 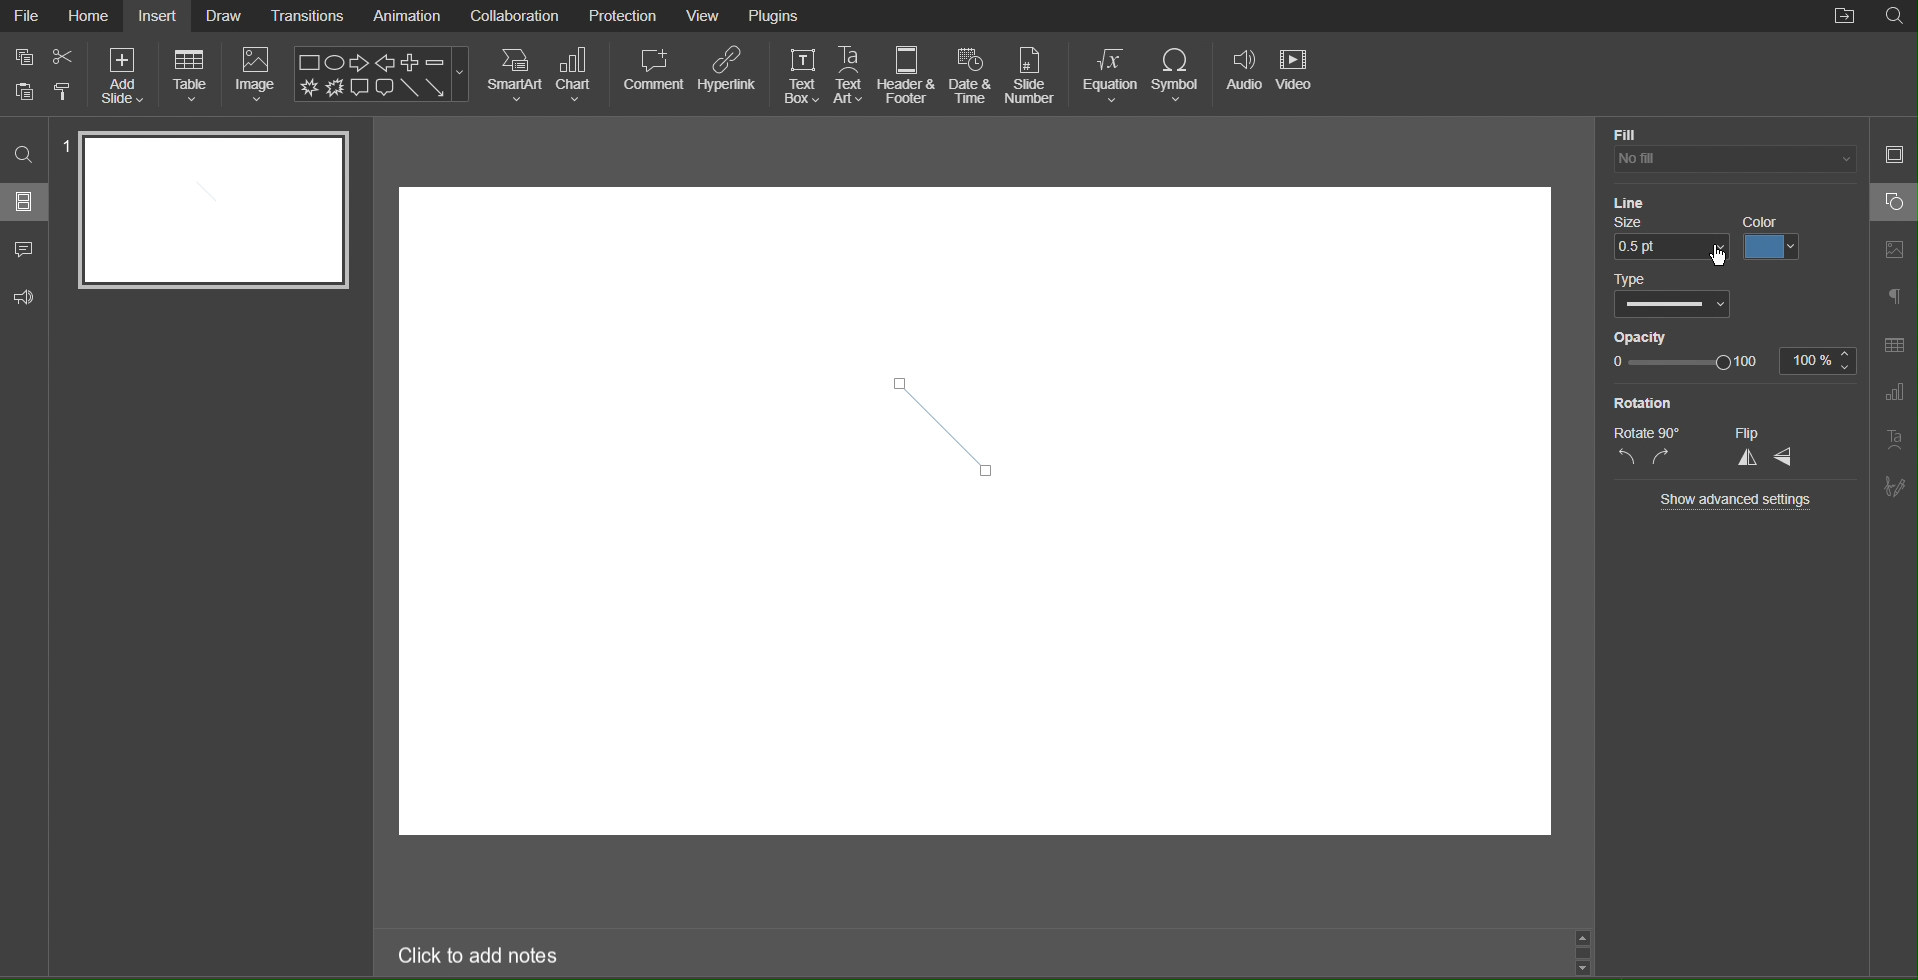 What do you see at coordinates (26, 201) in the screenshot?
I see `Slides` at bounding box center [26, 201].